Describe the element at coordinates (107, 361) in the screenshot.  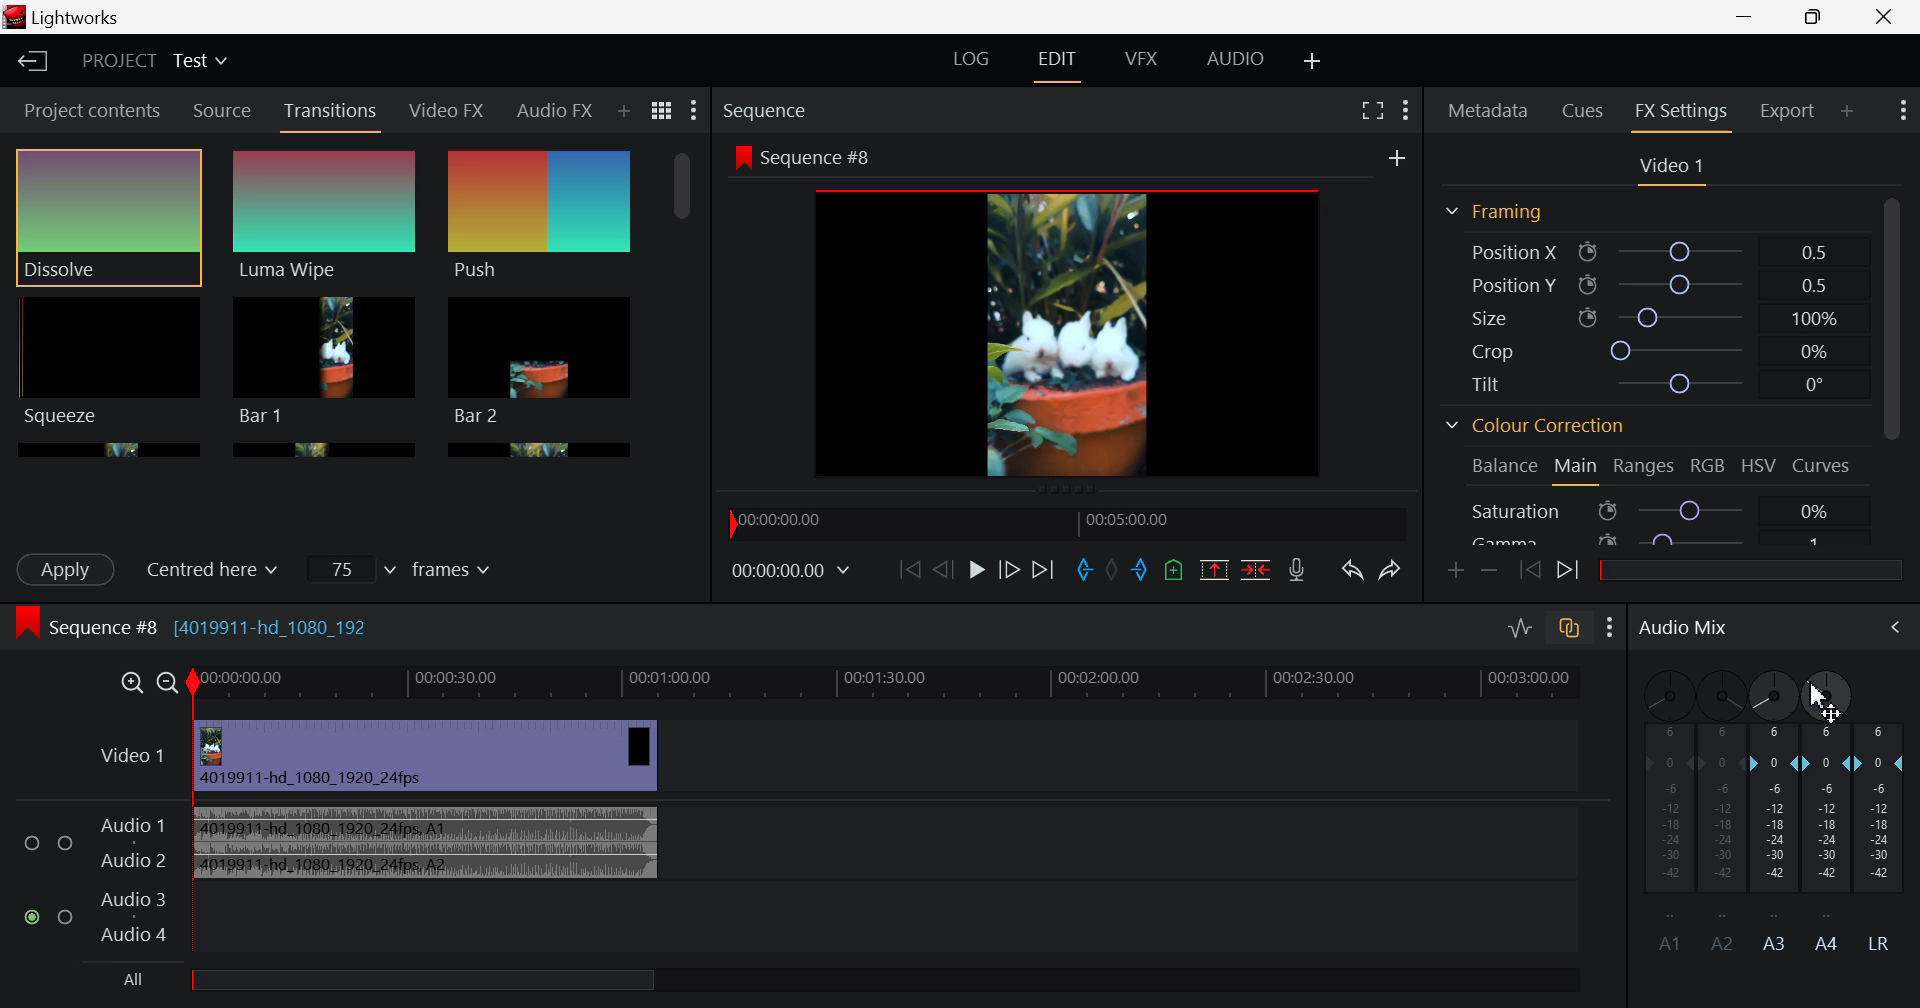
I see `Squeeze` at that location.